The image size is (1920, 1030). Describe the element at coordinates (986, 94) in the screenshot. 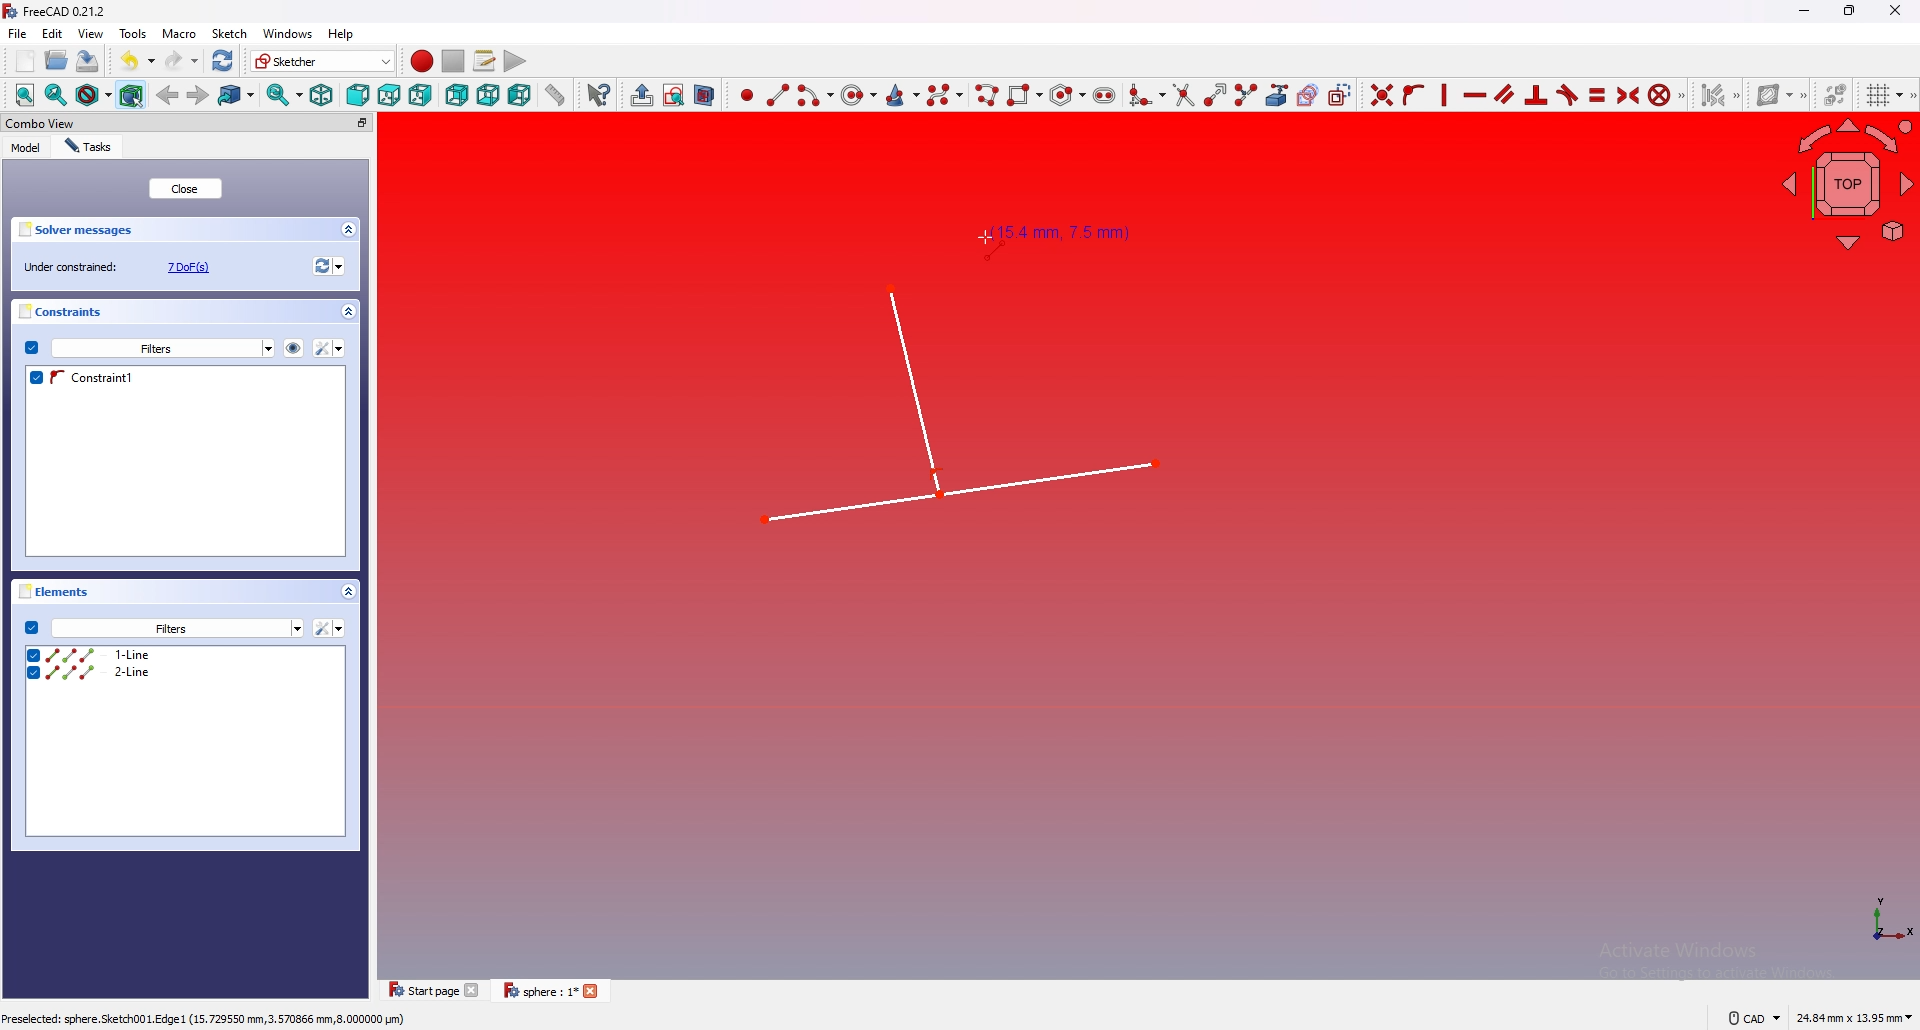

I see `Create polyline` at that location.